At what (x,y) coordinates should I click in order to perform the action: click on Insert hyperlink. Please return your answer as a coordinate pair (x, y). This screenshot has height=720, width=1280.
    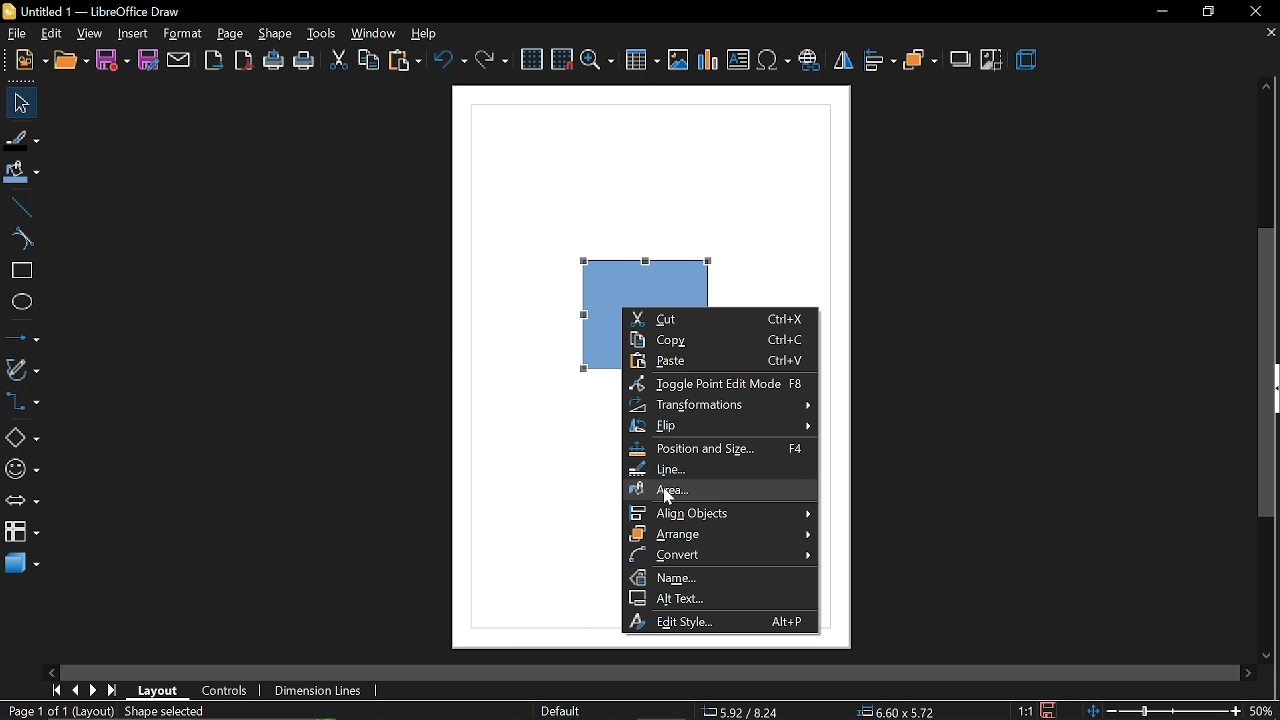
    Looking at the image, I should click on (810, 62).